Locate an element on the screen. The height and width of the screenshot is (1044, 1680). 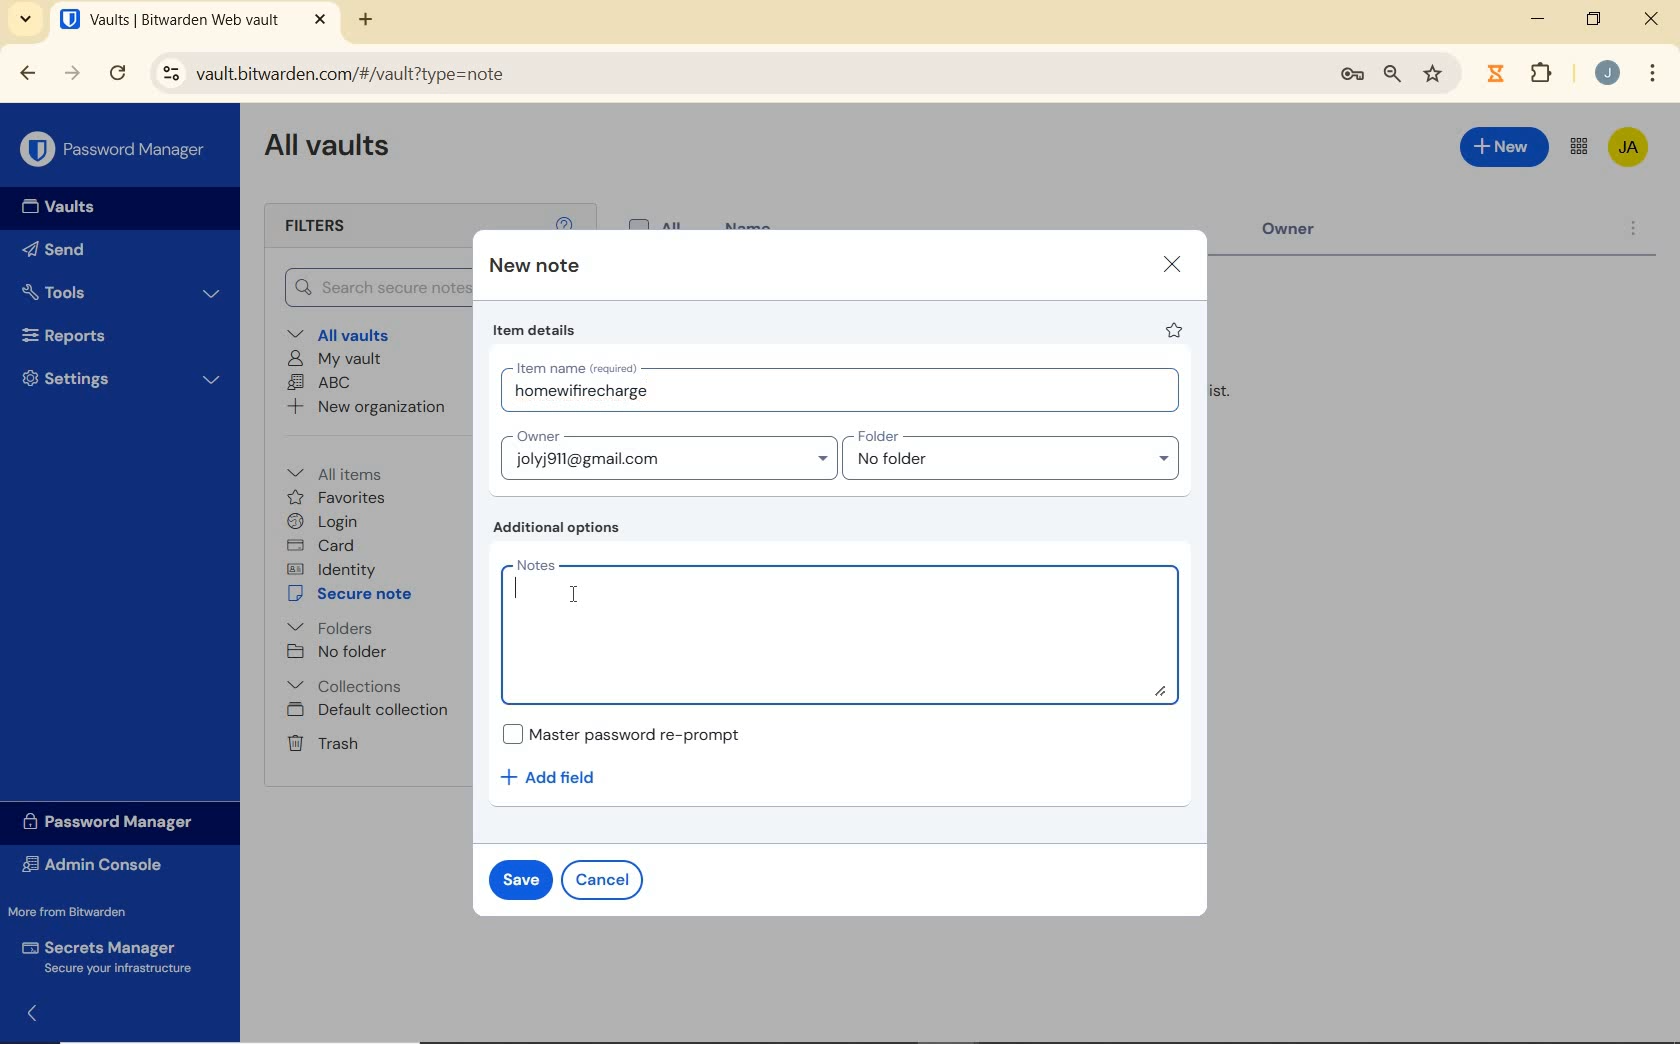
secure note is located at coordinates (354, 594).